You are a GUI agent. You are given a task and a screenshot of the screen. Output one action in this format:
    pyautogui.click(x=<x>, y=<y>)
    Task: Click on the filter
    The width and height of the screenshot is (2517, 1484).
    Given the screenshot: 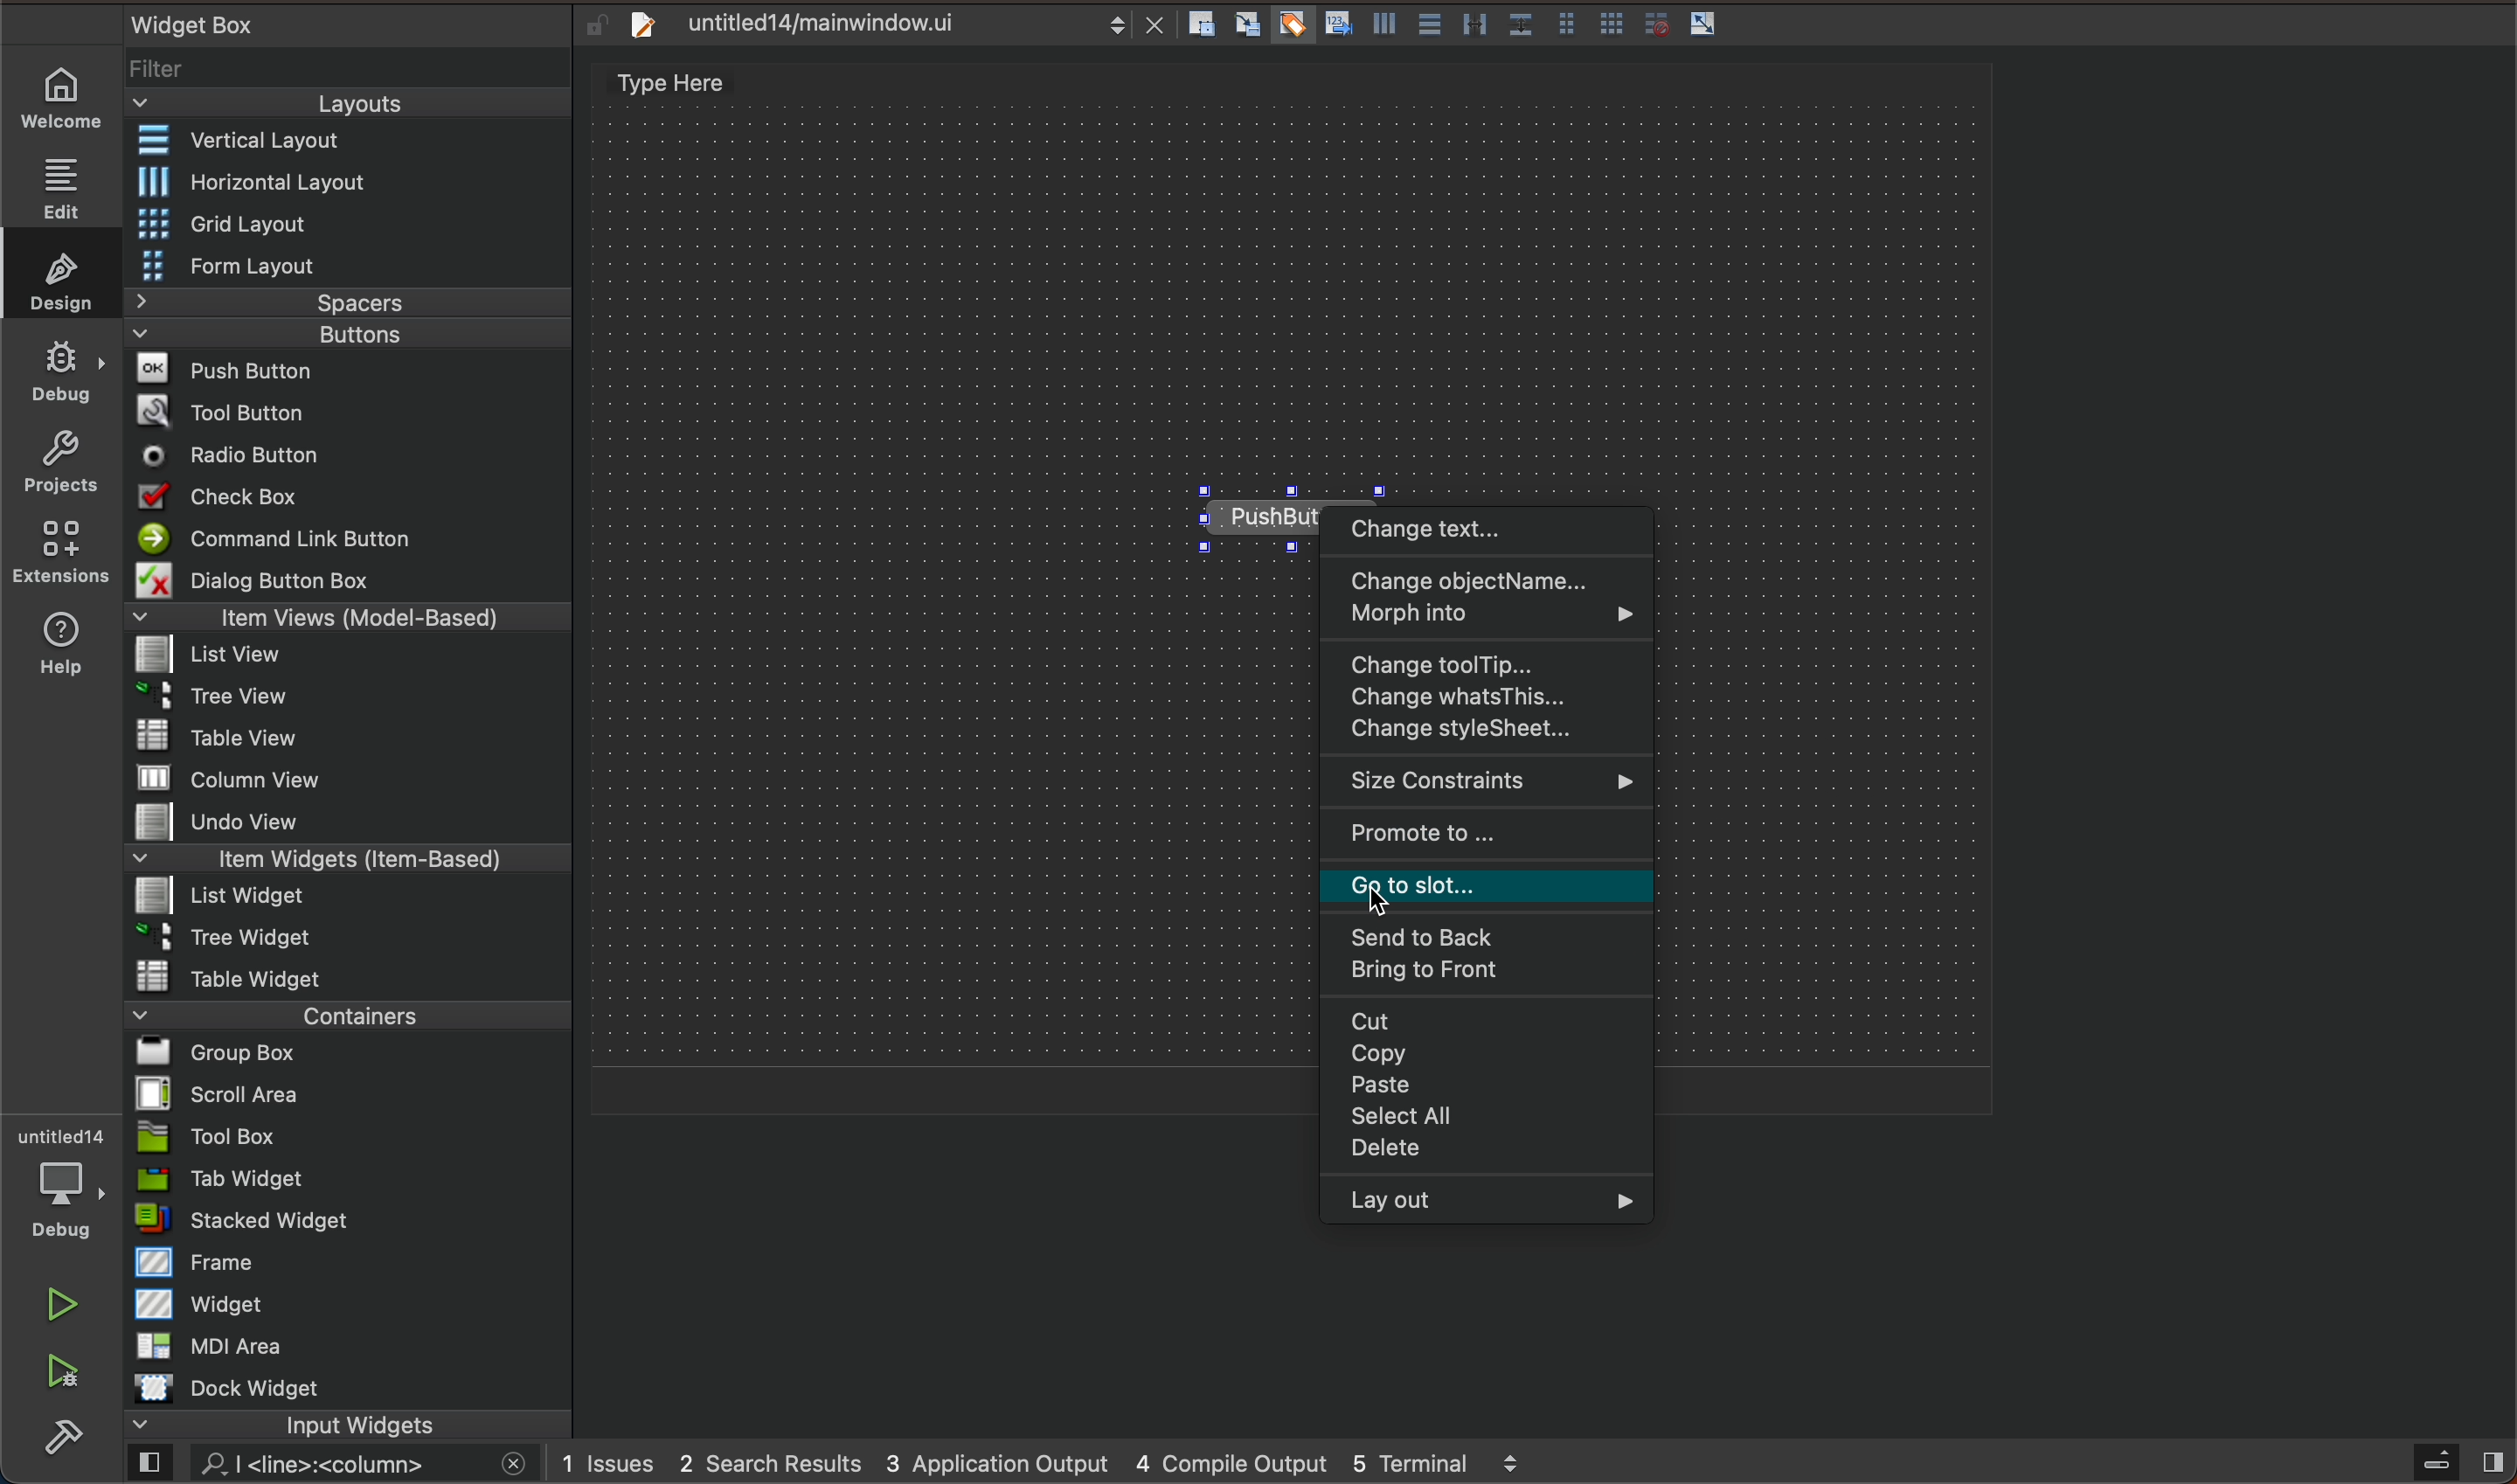 What is the action you would take?
    pyautogui.click(x=353, y=64)
    